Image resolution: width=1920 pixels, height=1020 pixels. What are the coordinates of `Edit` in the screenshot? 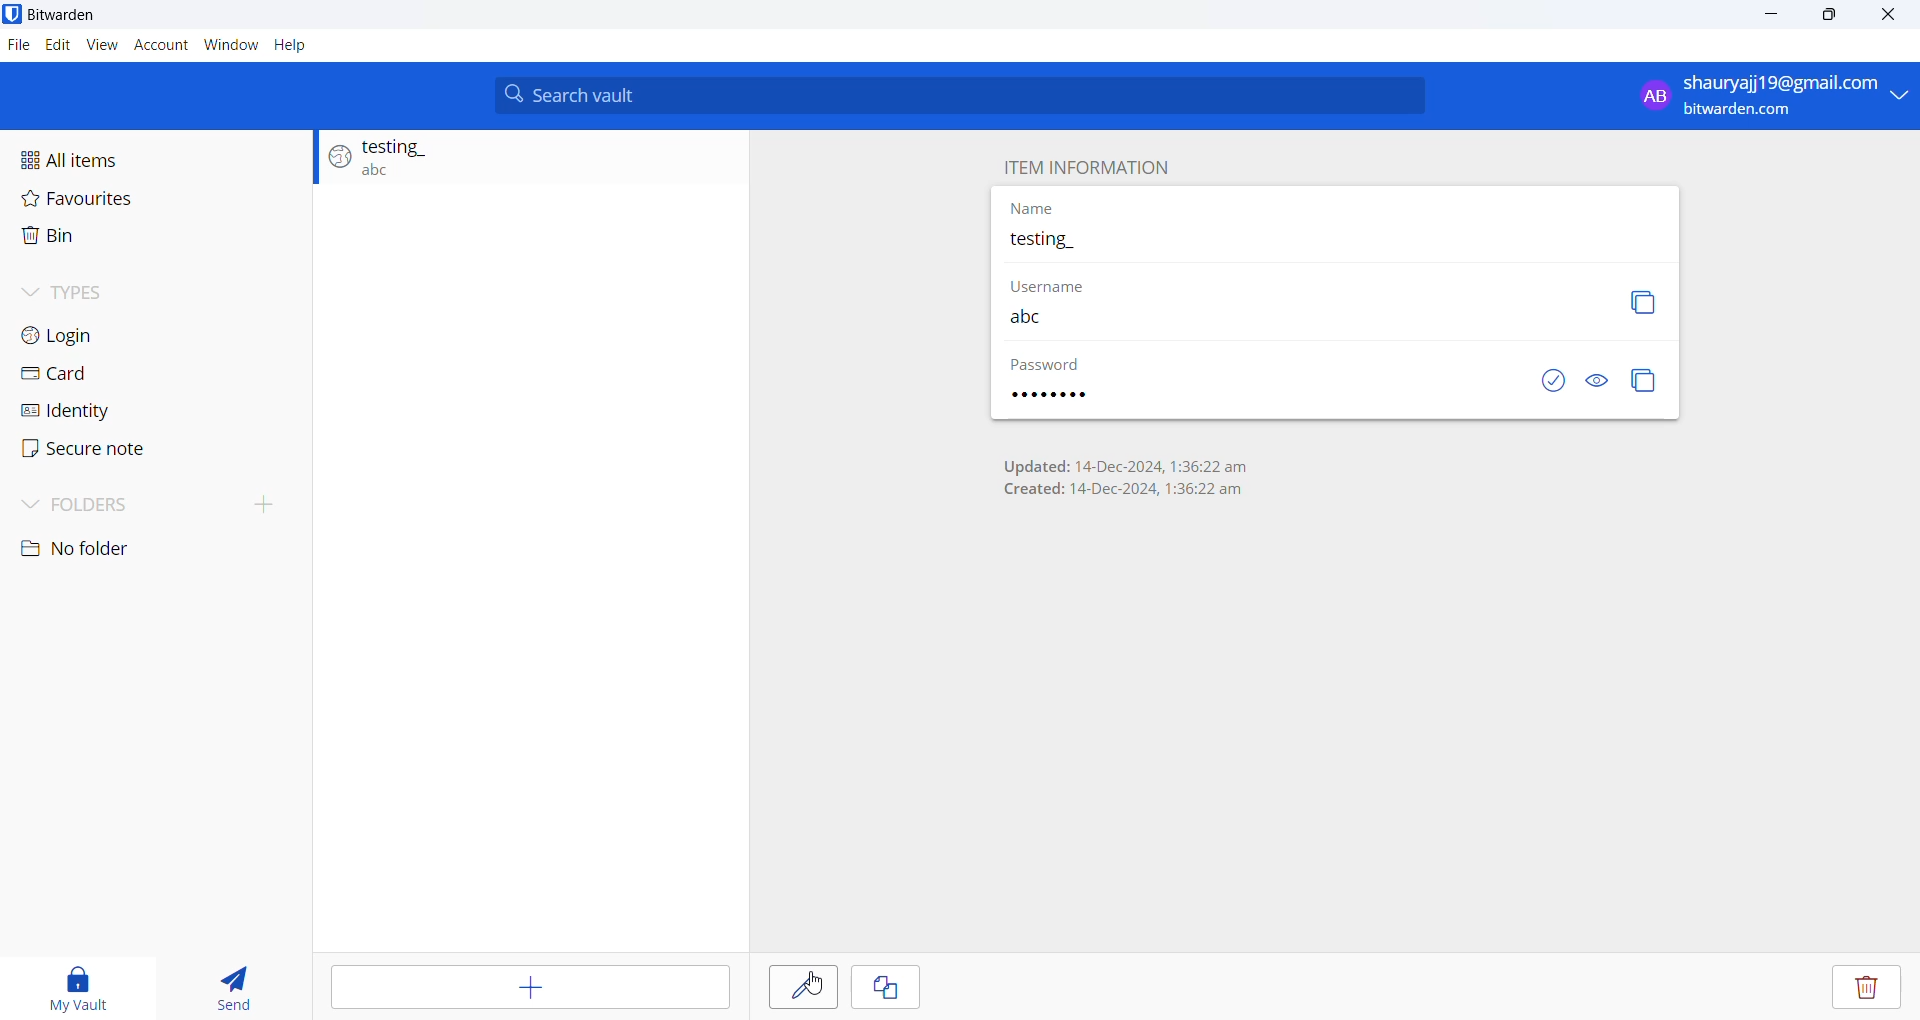 It's located at (802, 986).